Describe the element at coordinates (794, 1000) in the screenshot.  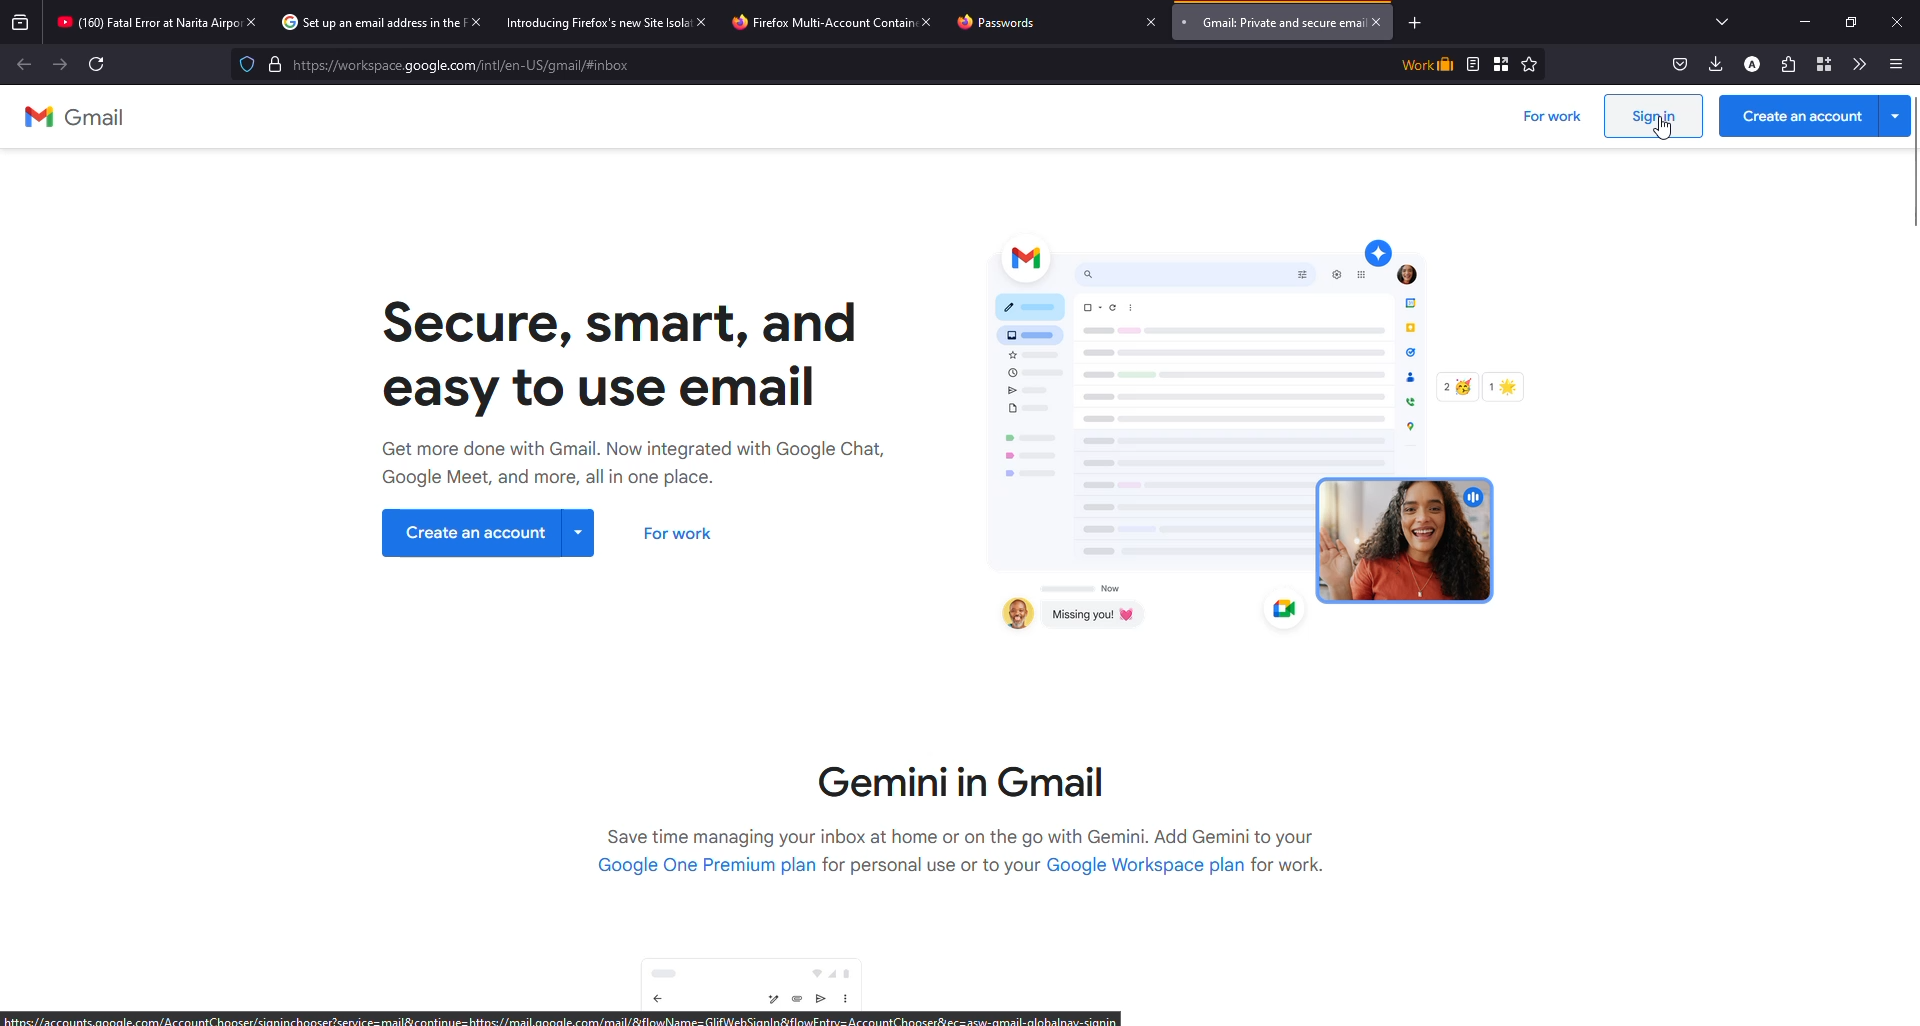
I see `Attach` at that location.